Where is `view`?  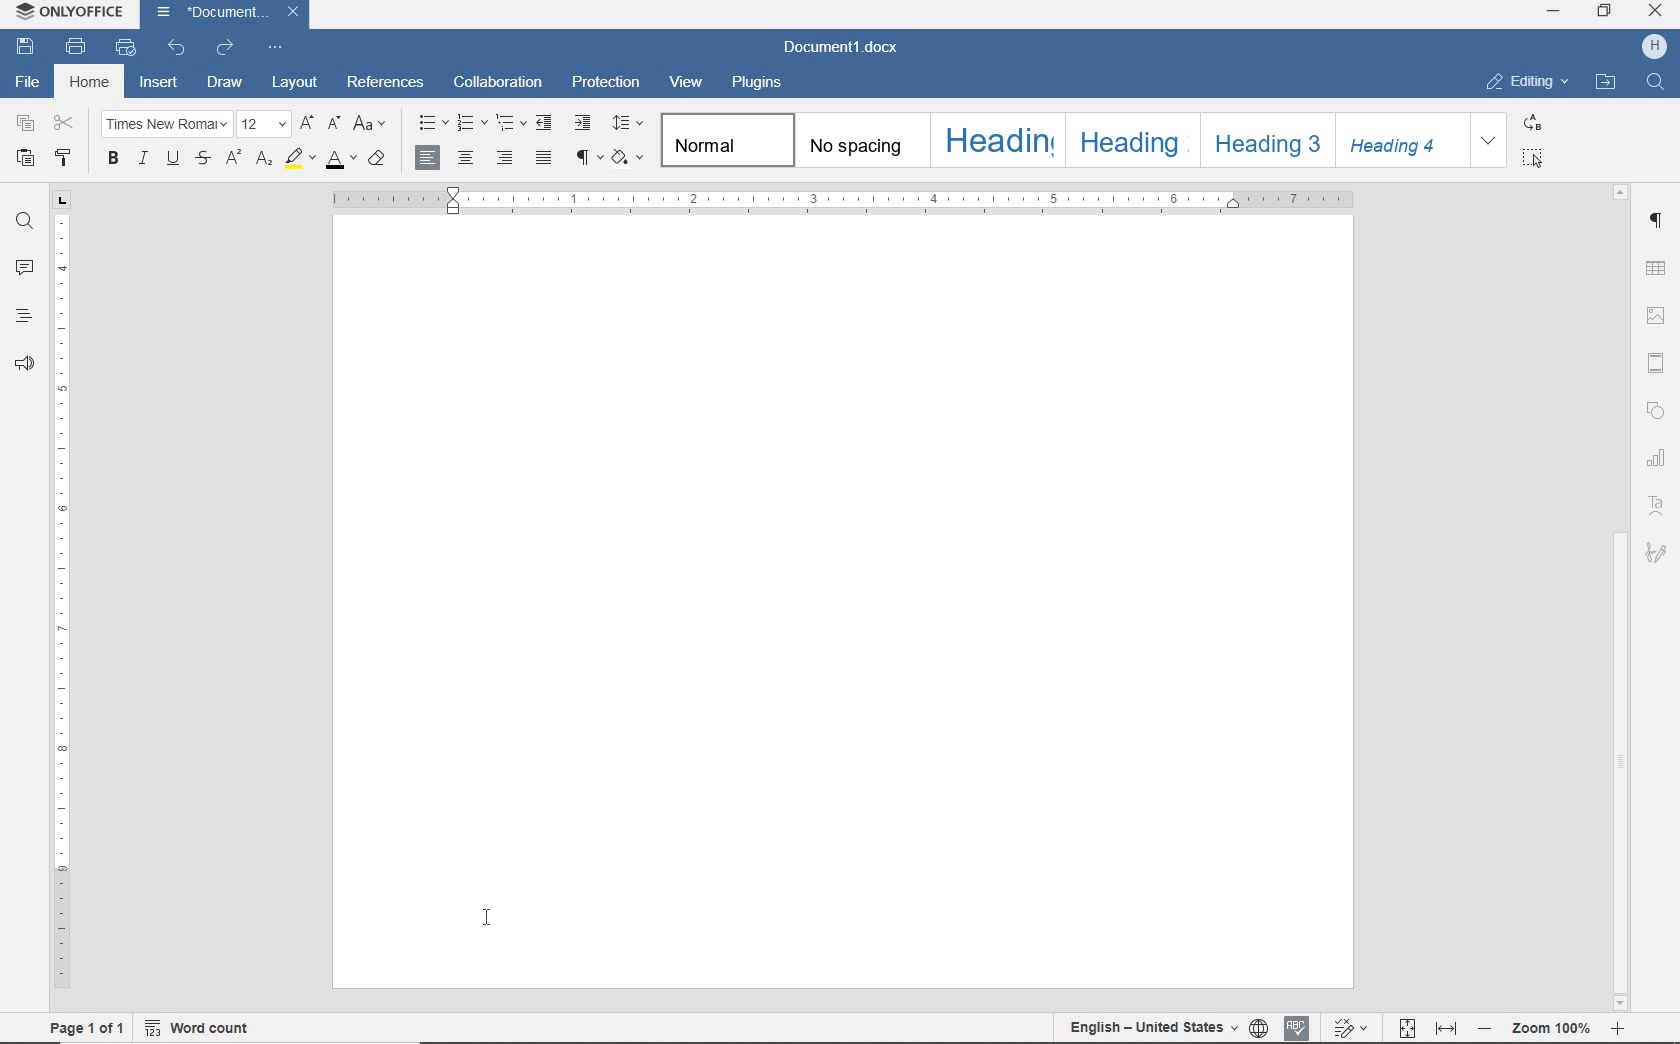 view is located at coordinates (686, 80).